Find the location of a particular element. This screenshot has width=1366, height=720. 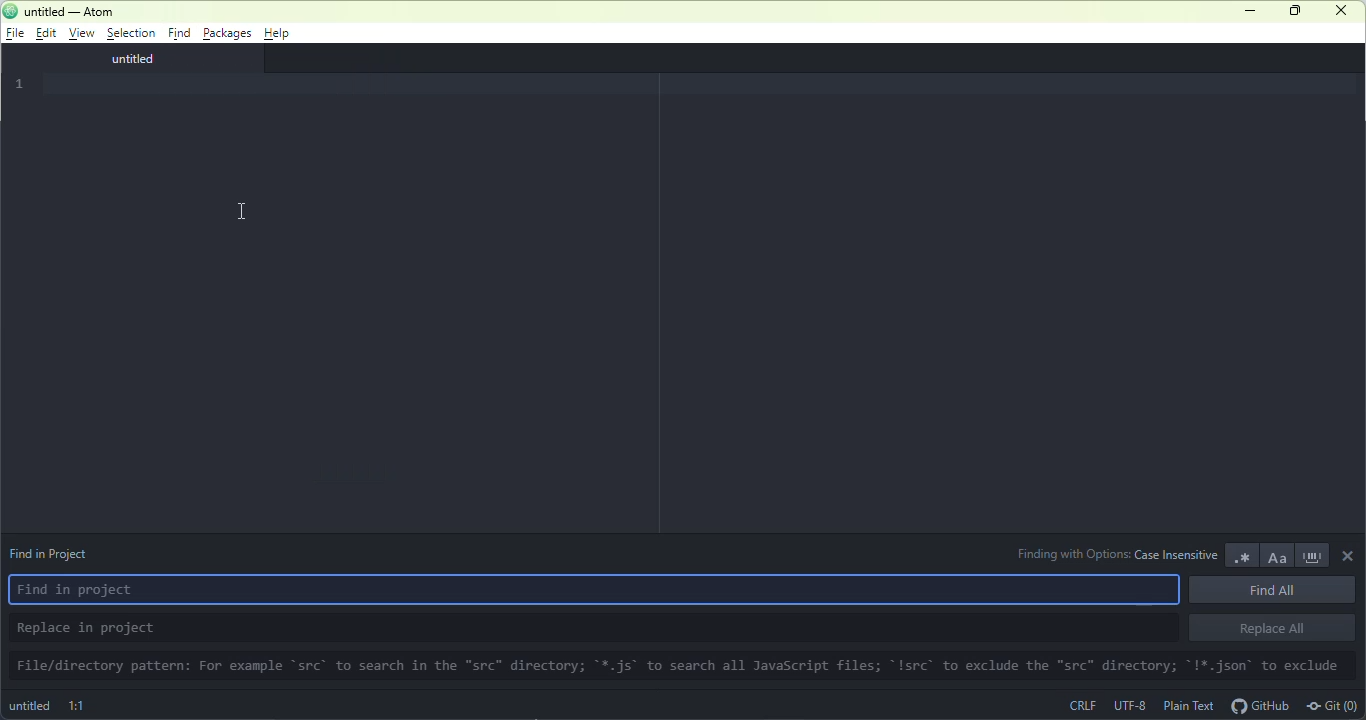

untitled-atom is located at coordinates (78, 11).